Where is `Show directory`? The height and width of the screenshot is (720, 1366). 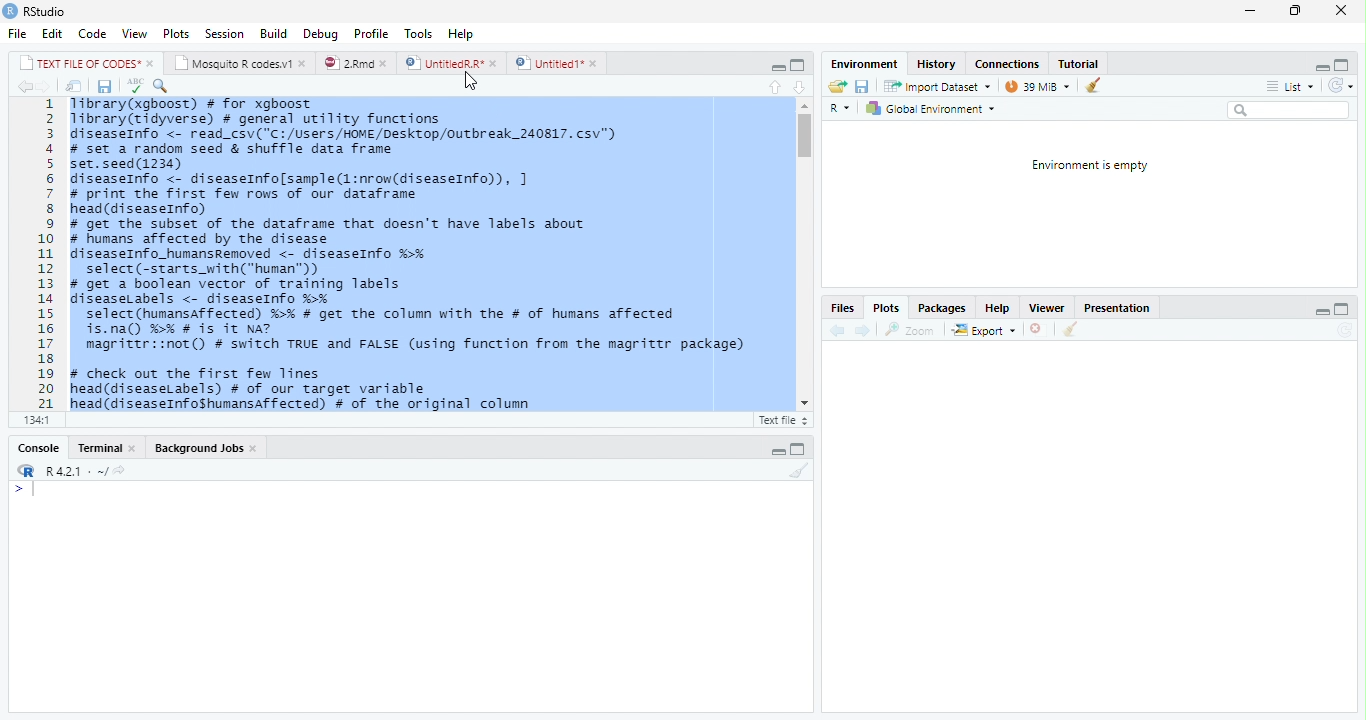 Show directory is located at coordinates (119, 469).